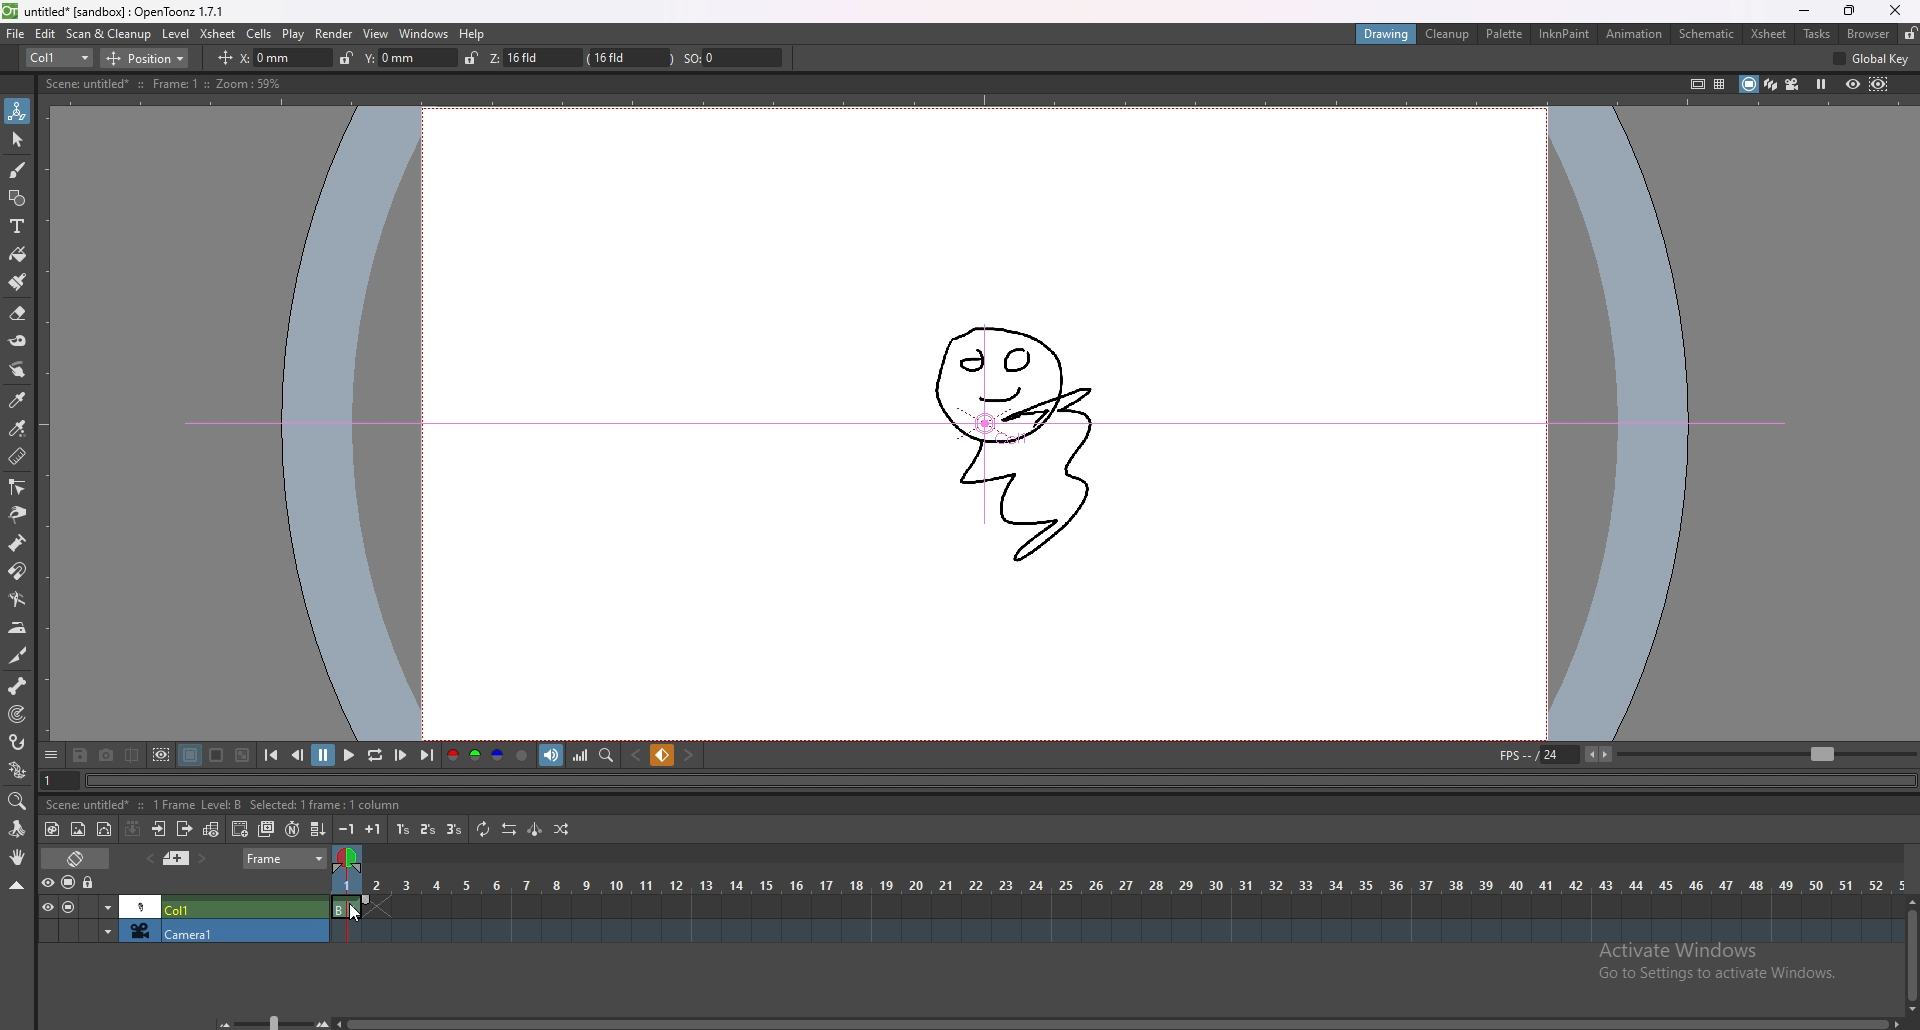 The image size is (1920, 1030). Describe the element at coordinates (16, 514) in the screenshot. I see `pinch` at that location.